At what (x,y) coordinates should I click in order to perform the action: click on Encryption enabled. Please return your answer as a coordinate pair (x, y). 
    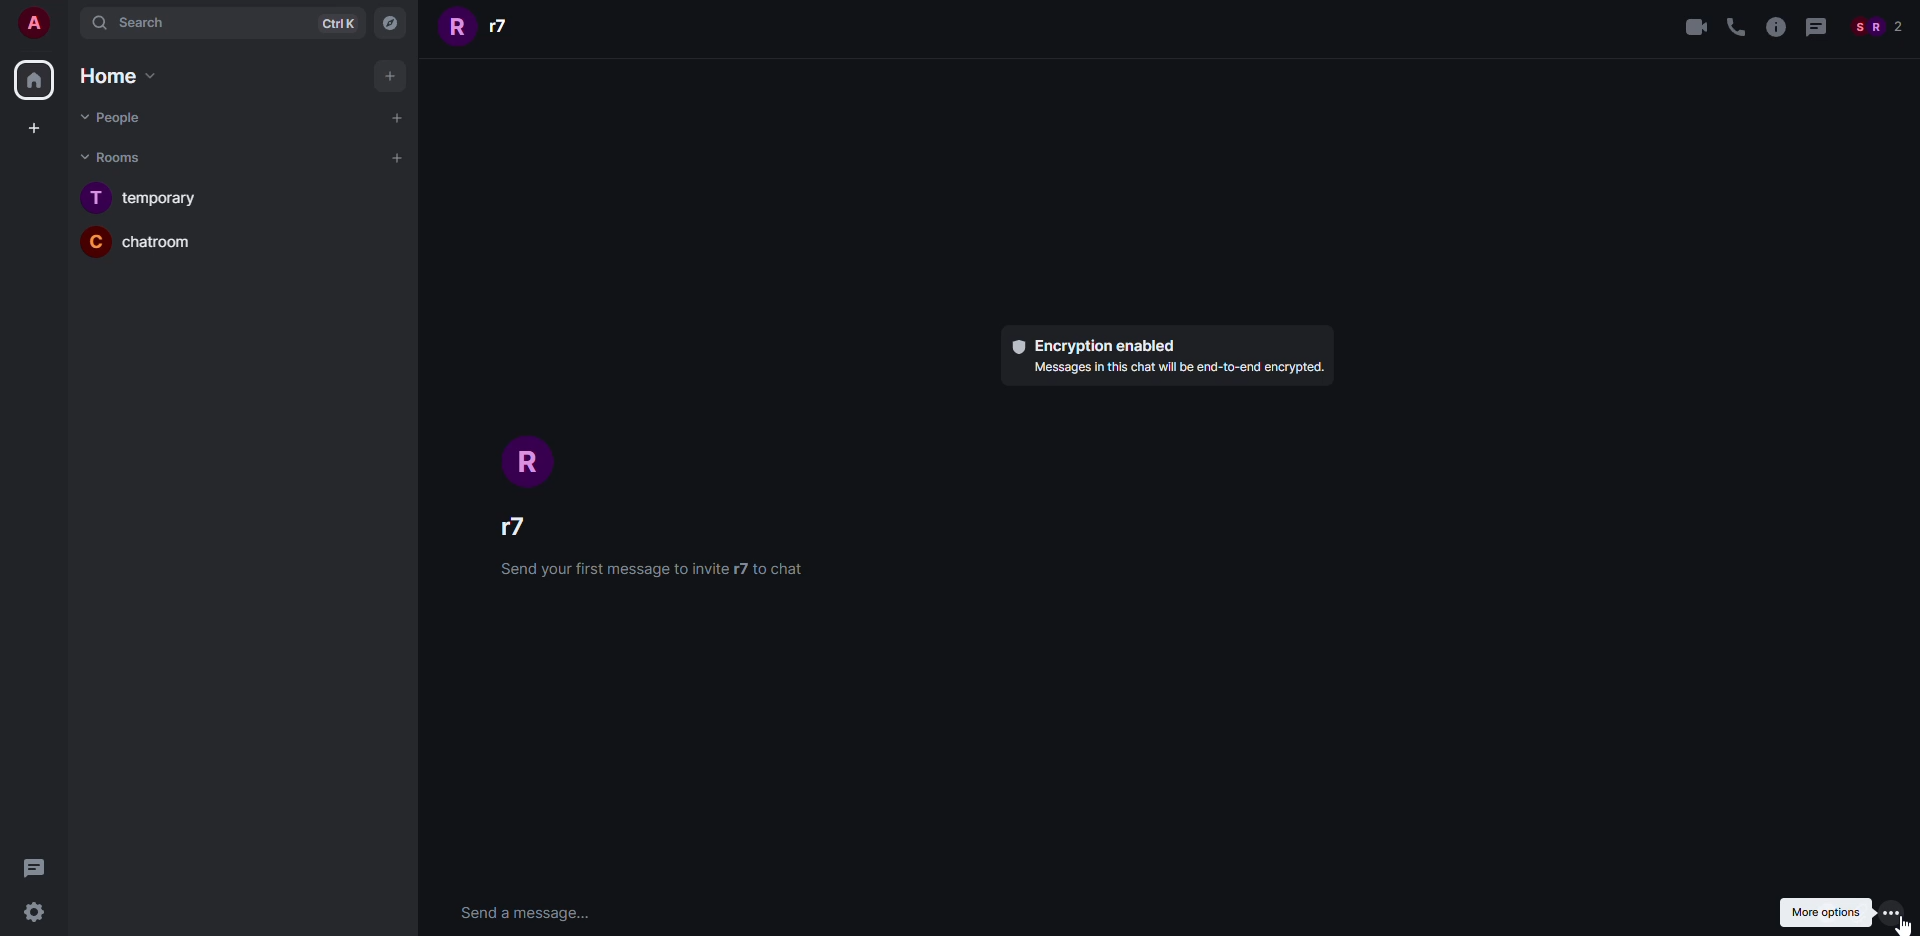
    Looking at the image, I should click on (1094, 346).